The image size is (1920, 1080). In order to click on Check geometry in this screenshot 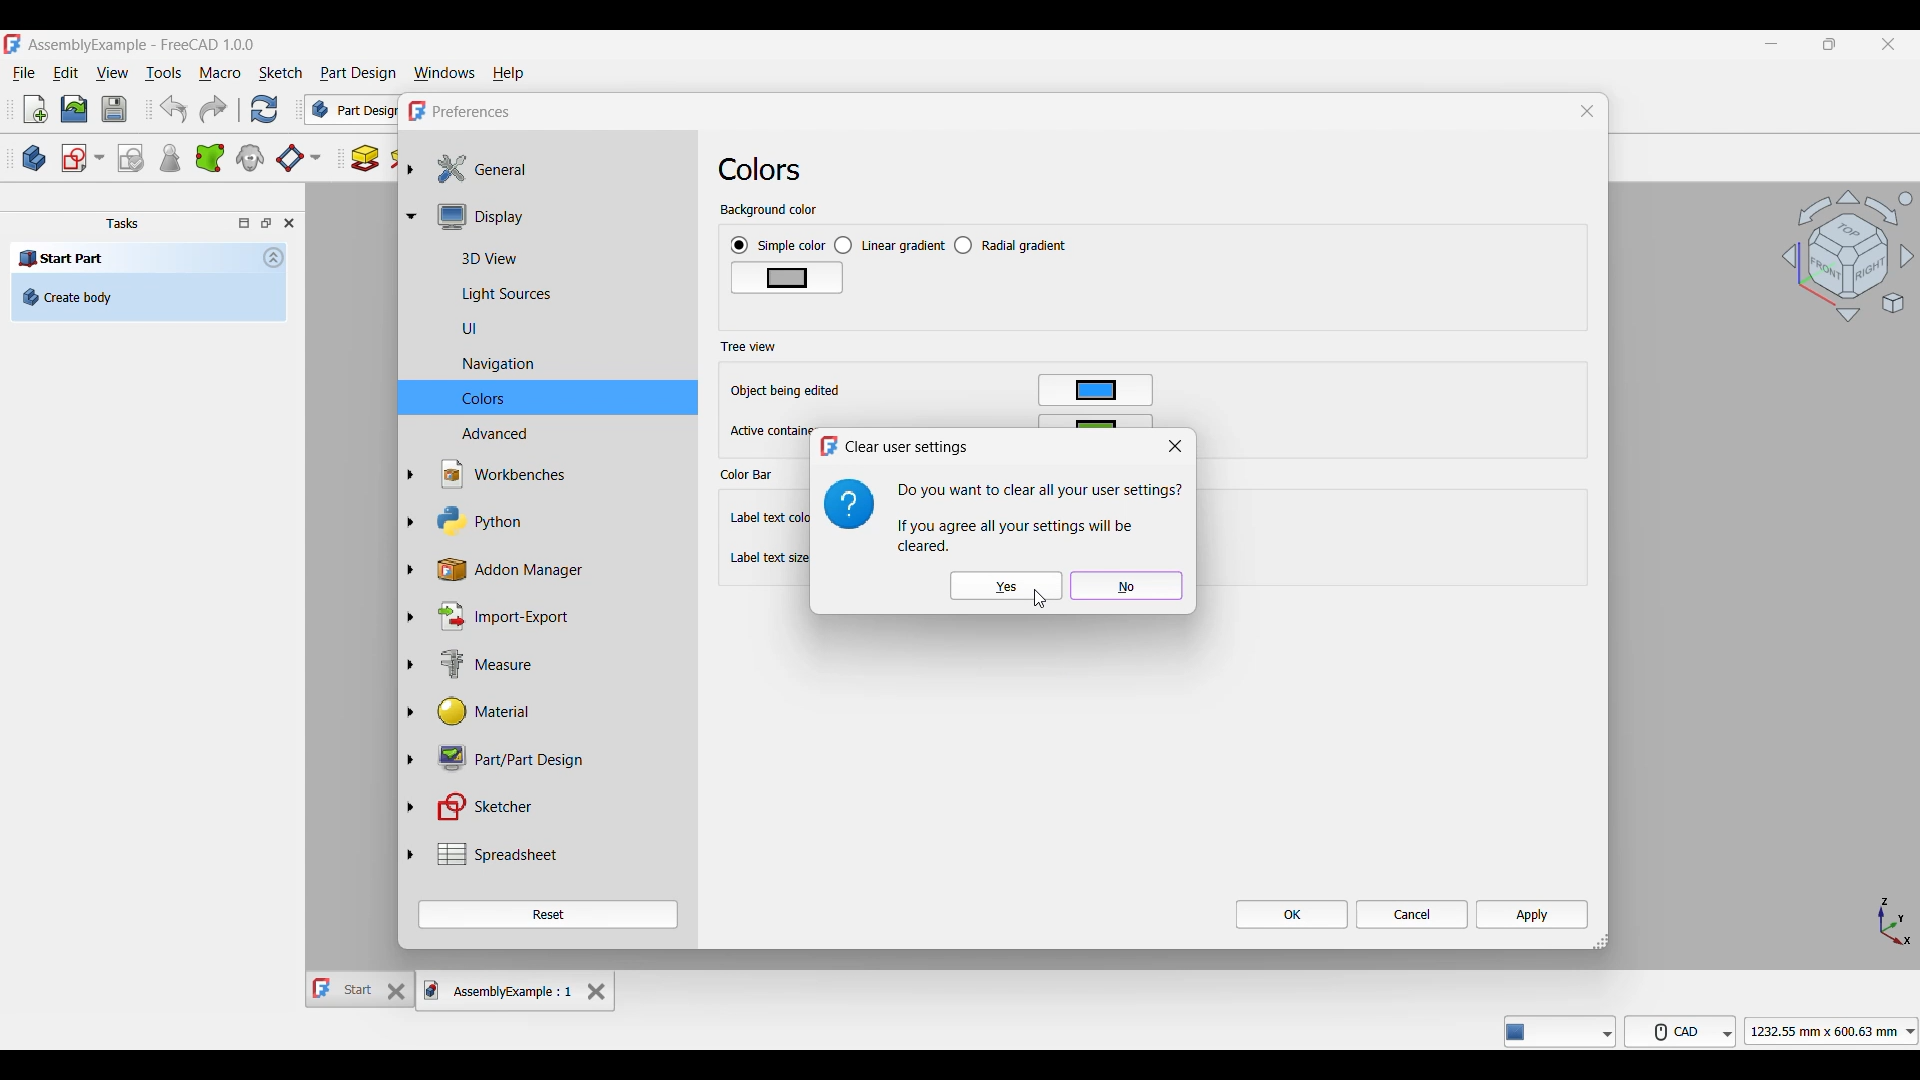, I will do `click(169, 157)`.